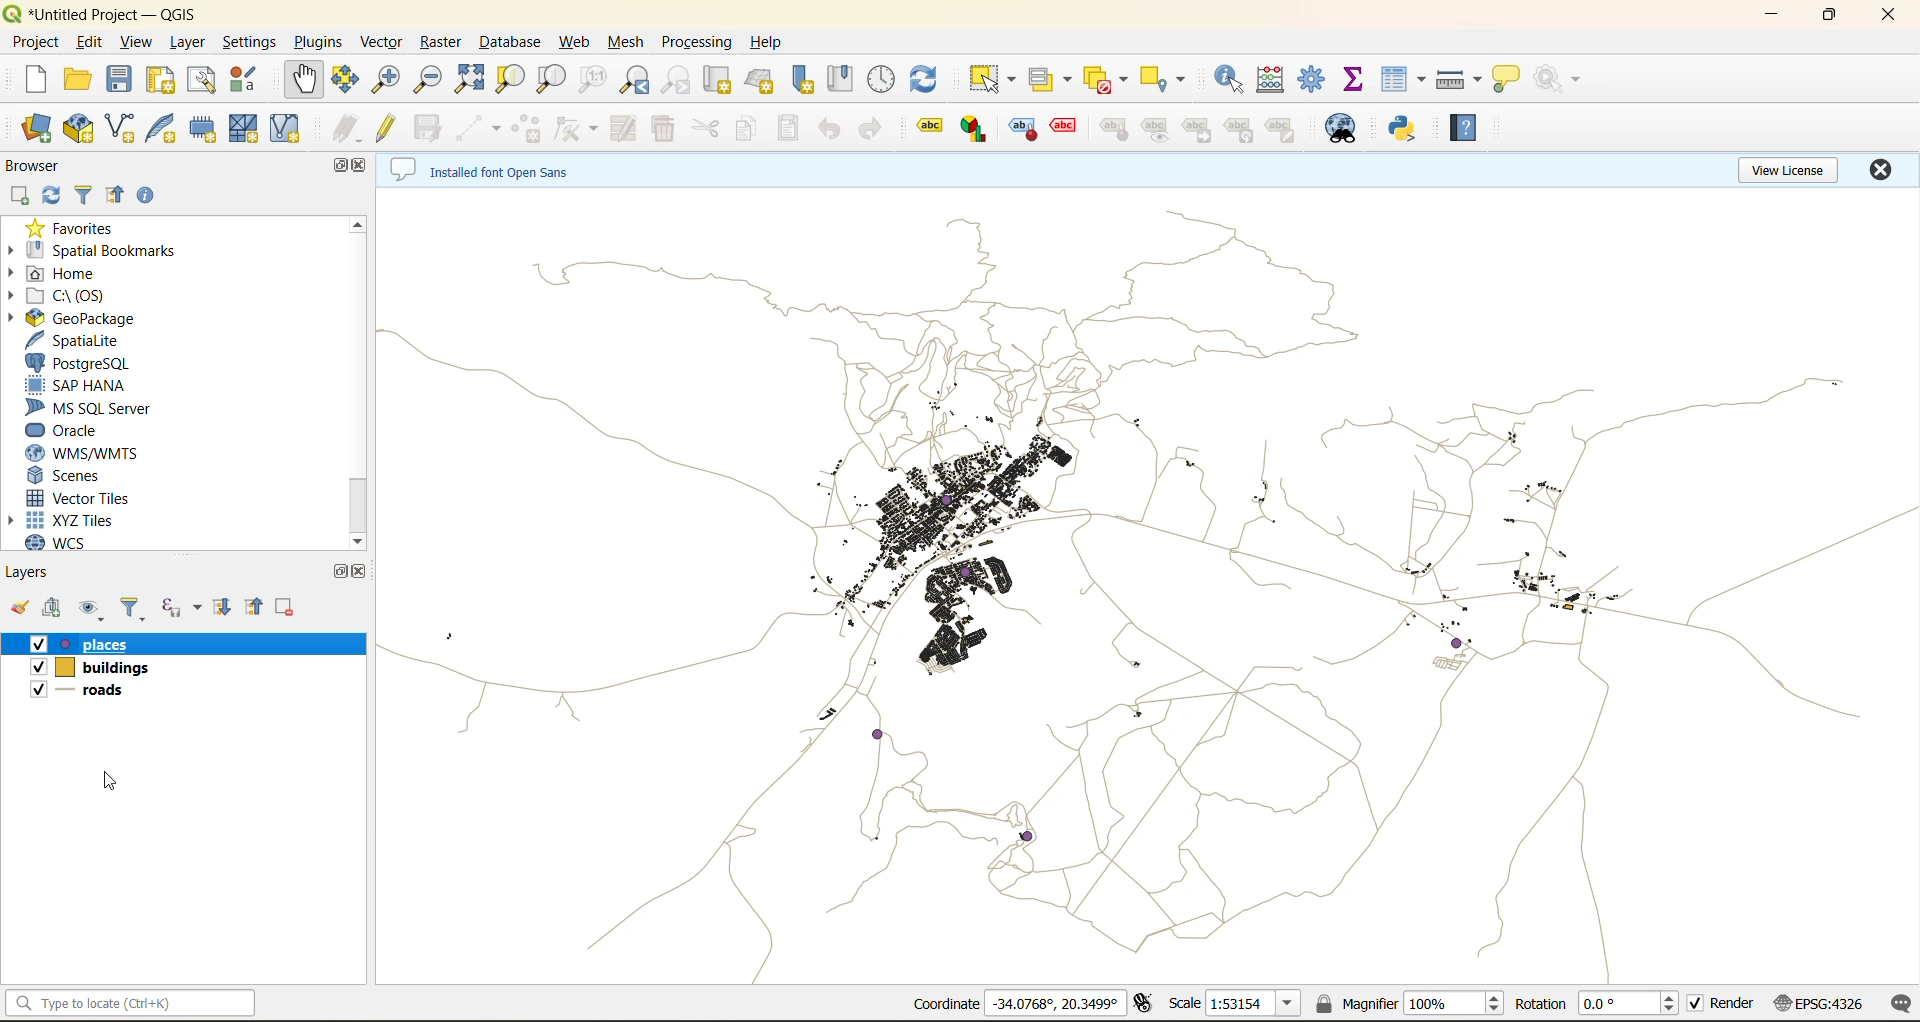 Image resolution: width=1920 pixels, height=1022 pixels. I want to click on zoom out, so click(429, 78).